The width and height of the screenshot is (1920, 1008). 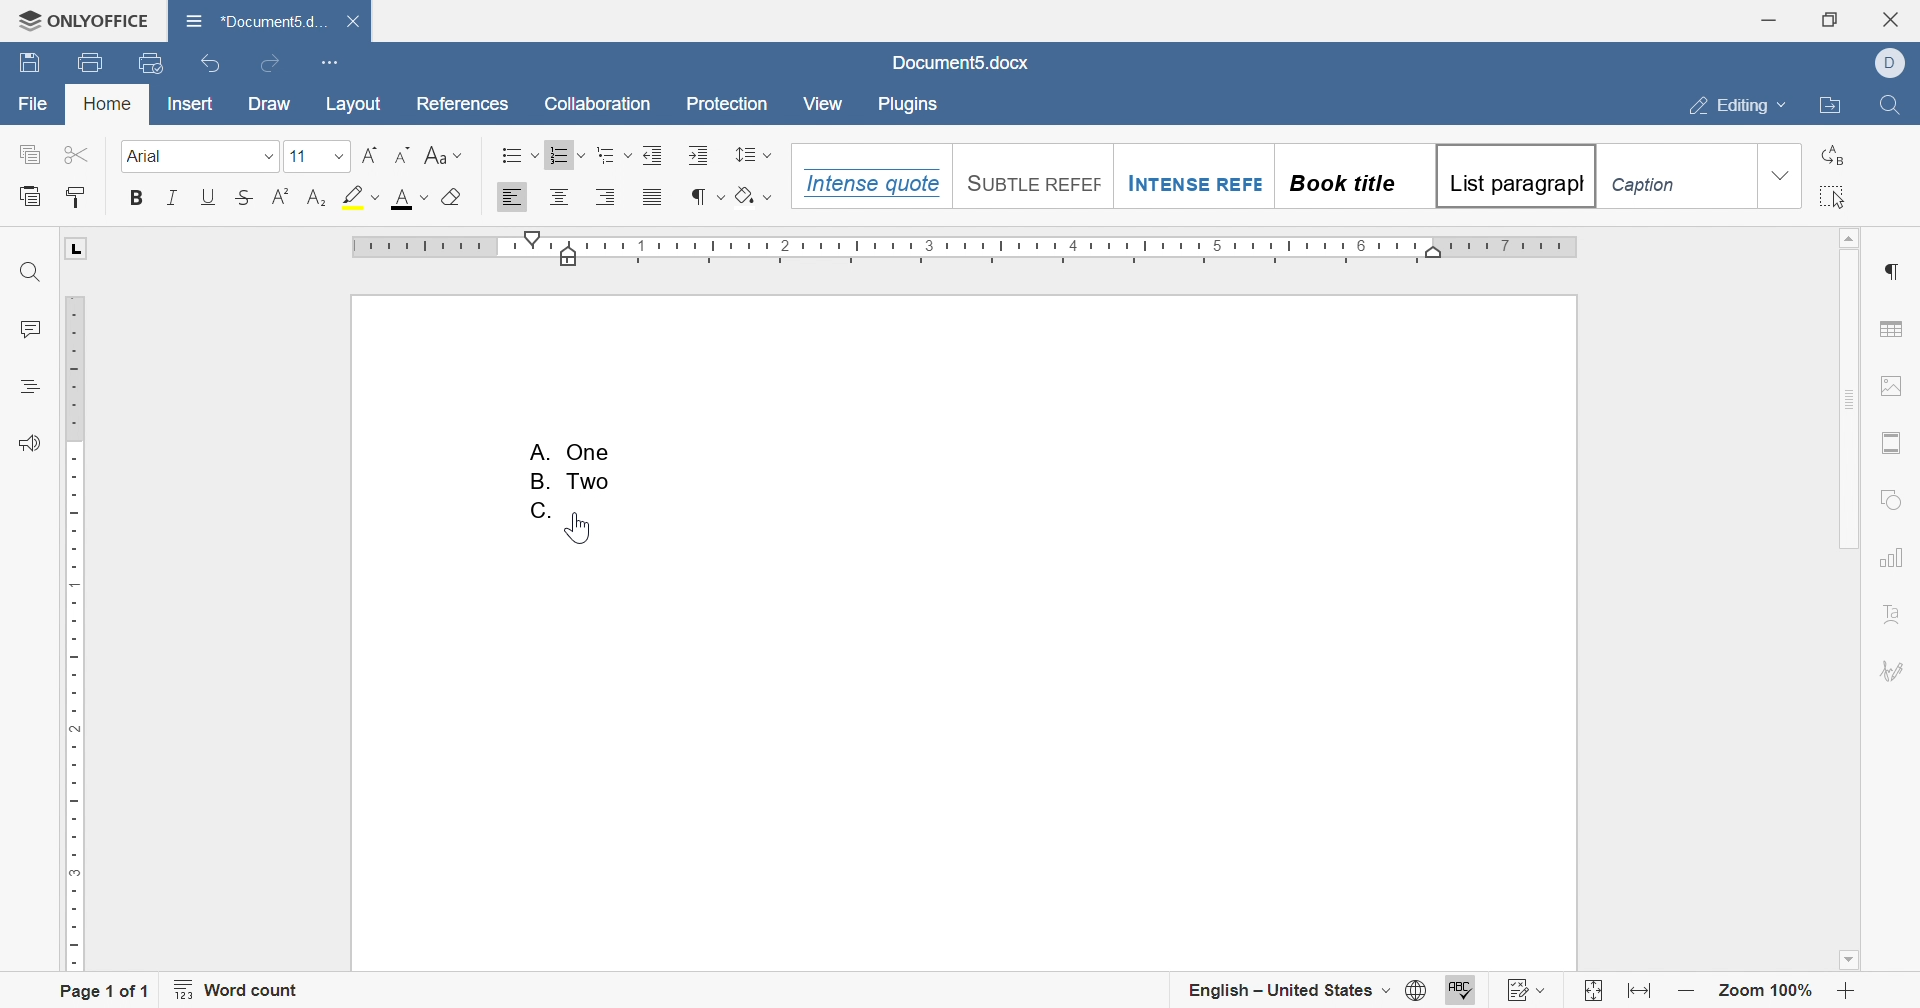 I want to click on redo, so click(x=269, y=65).